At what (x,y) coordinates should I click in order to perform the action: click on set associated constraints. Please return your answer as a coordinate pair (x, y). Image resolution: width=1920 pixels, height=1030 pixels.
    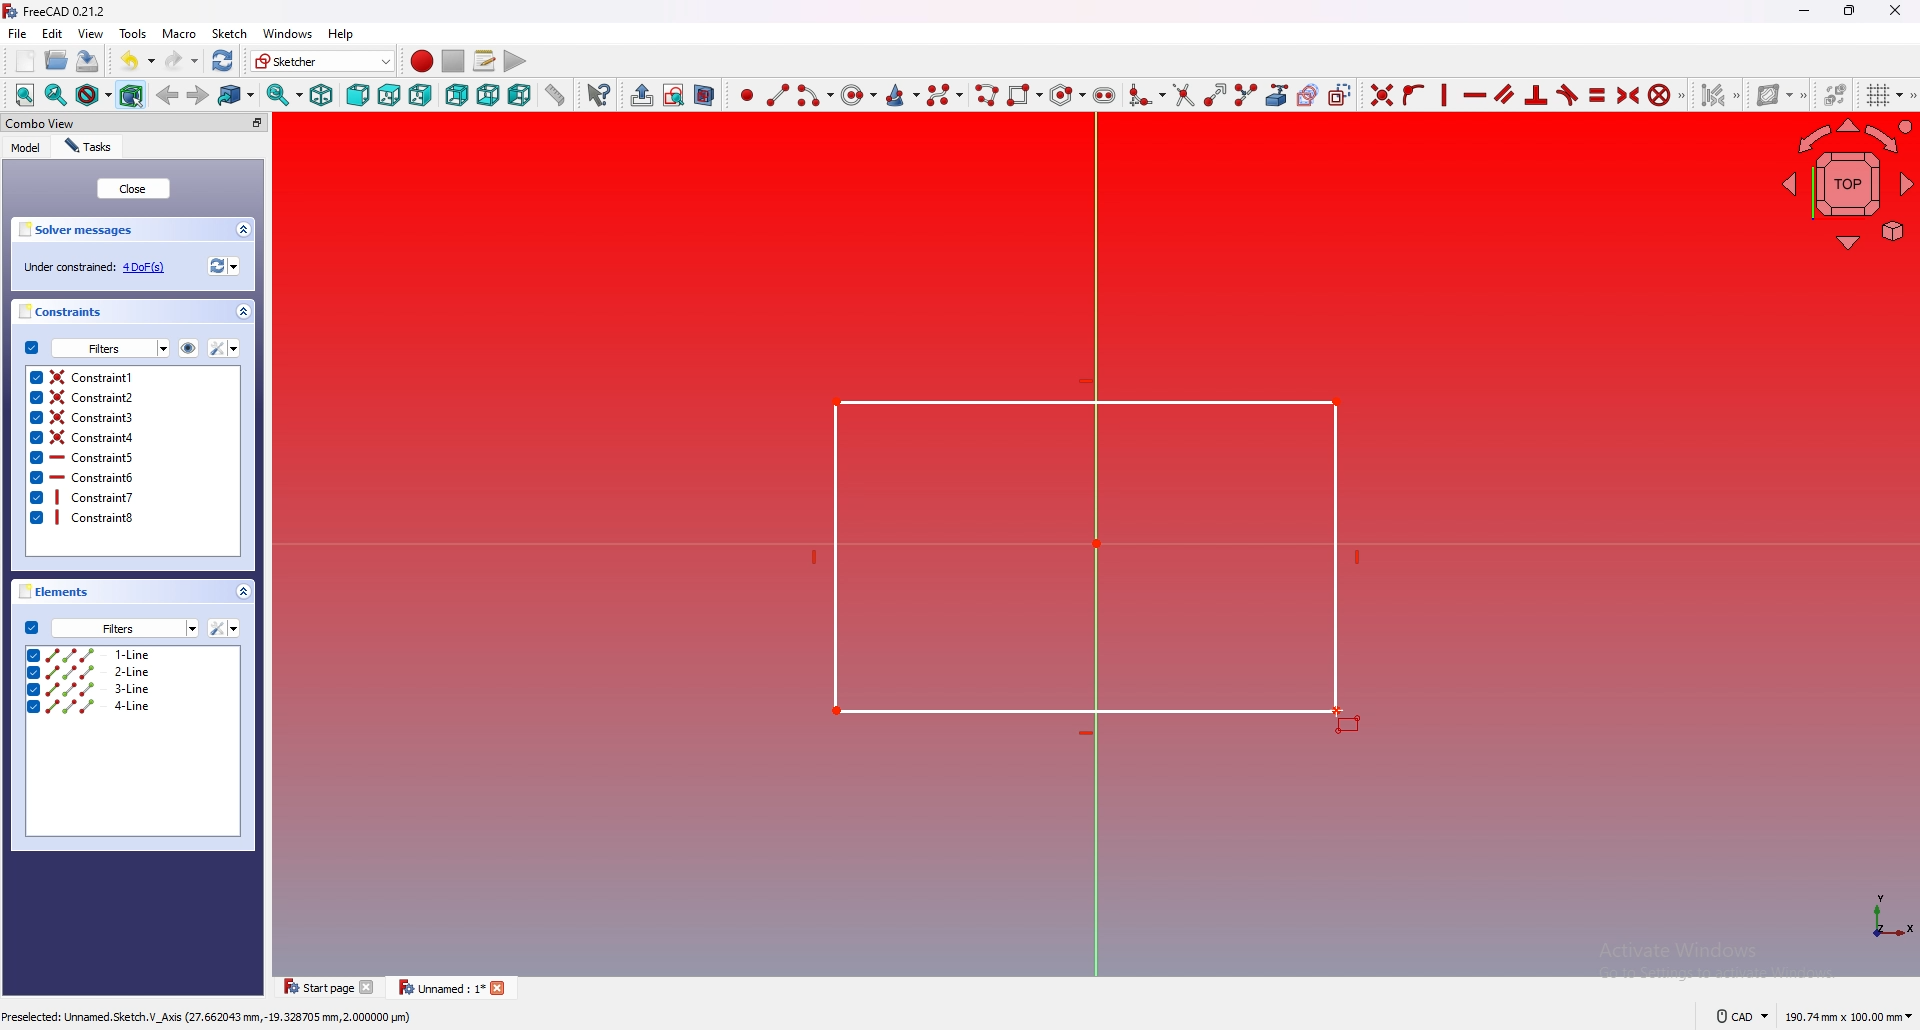
    Looking at the image, I should click on (1720, 95).